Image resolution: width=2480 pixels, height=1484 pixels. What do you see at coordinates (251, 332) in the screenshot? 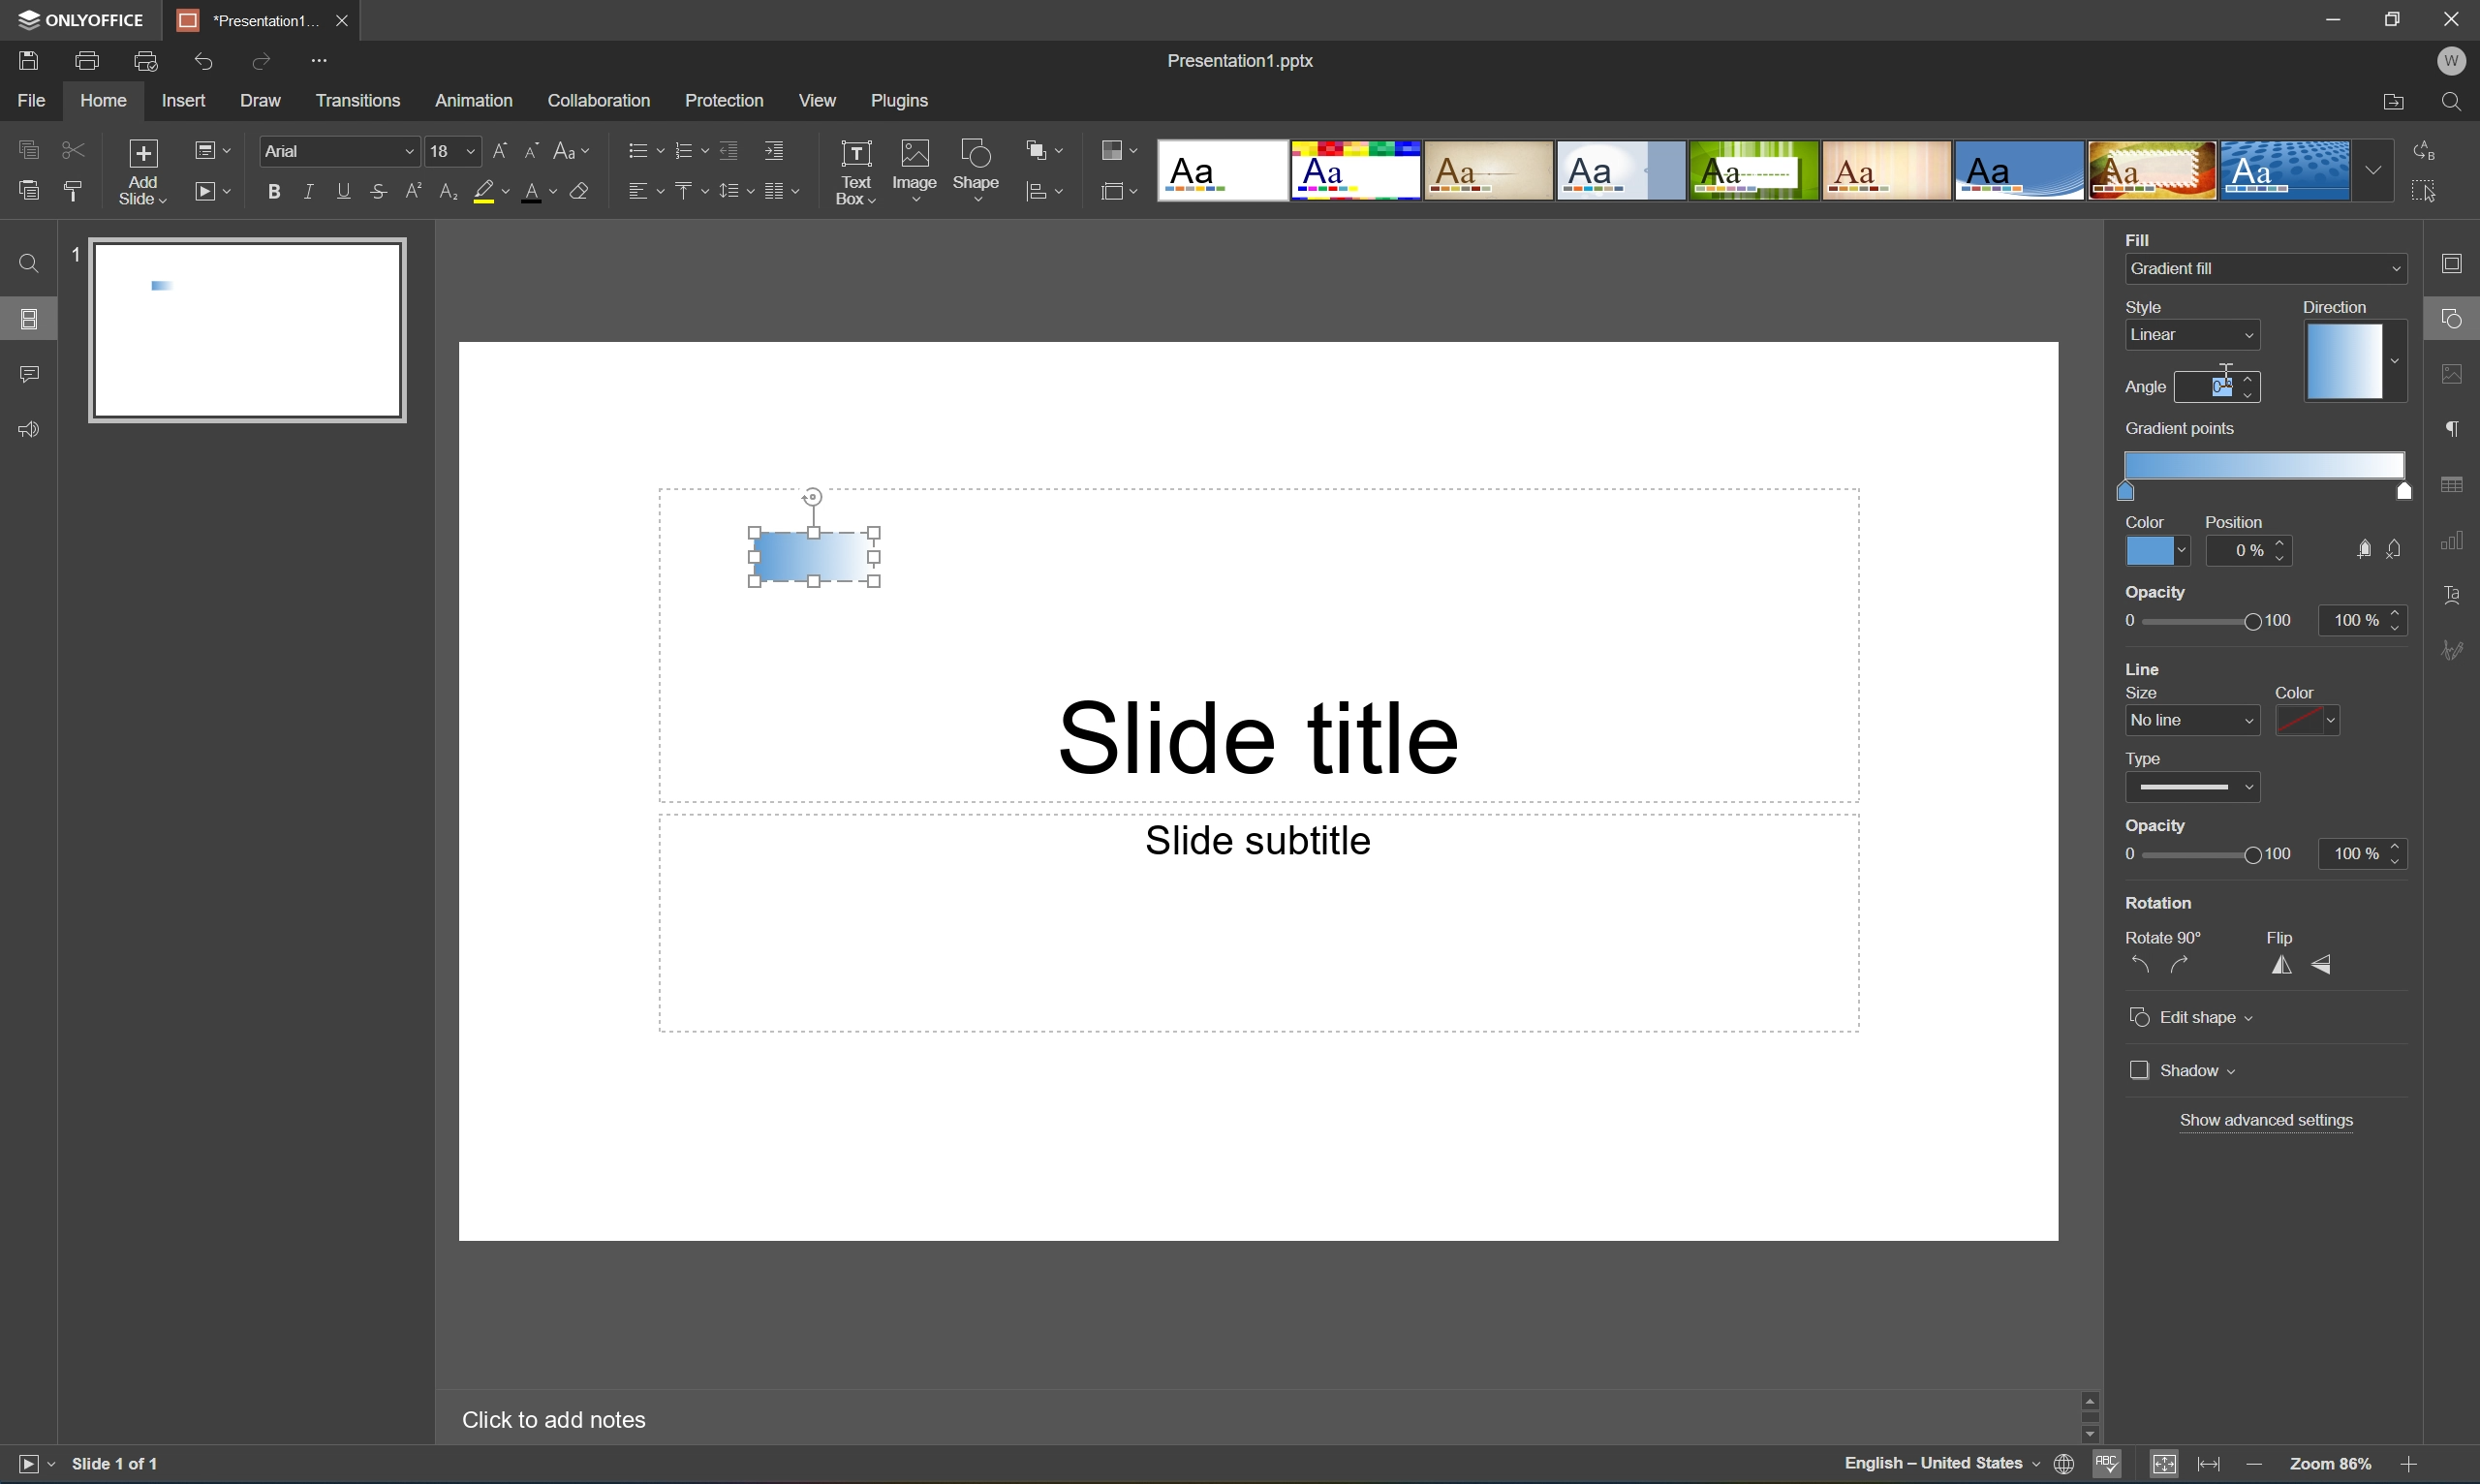
I see `Slide` at bounding box center [251, 332].